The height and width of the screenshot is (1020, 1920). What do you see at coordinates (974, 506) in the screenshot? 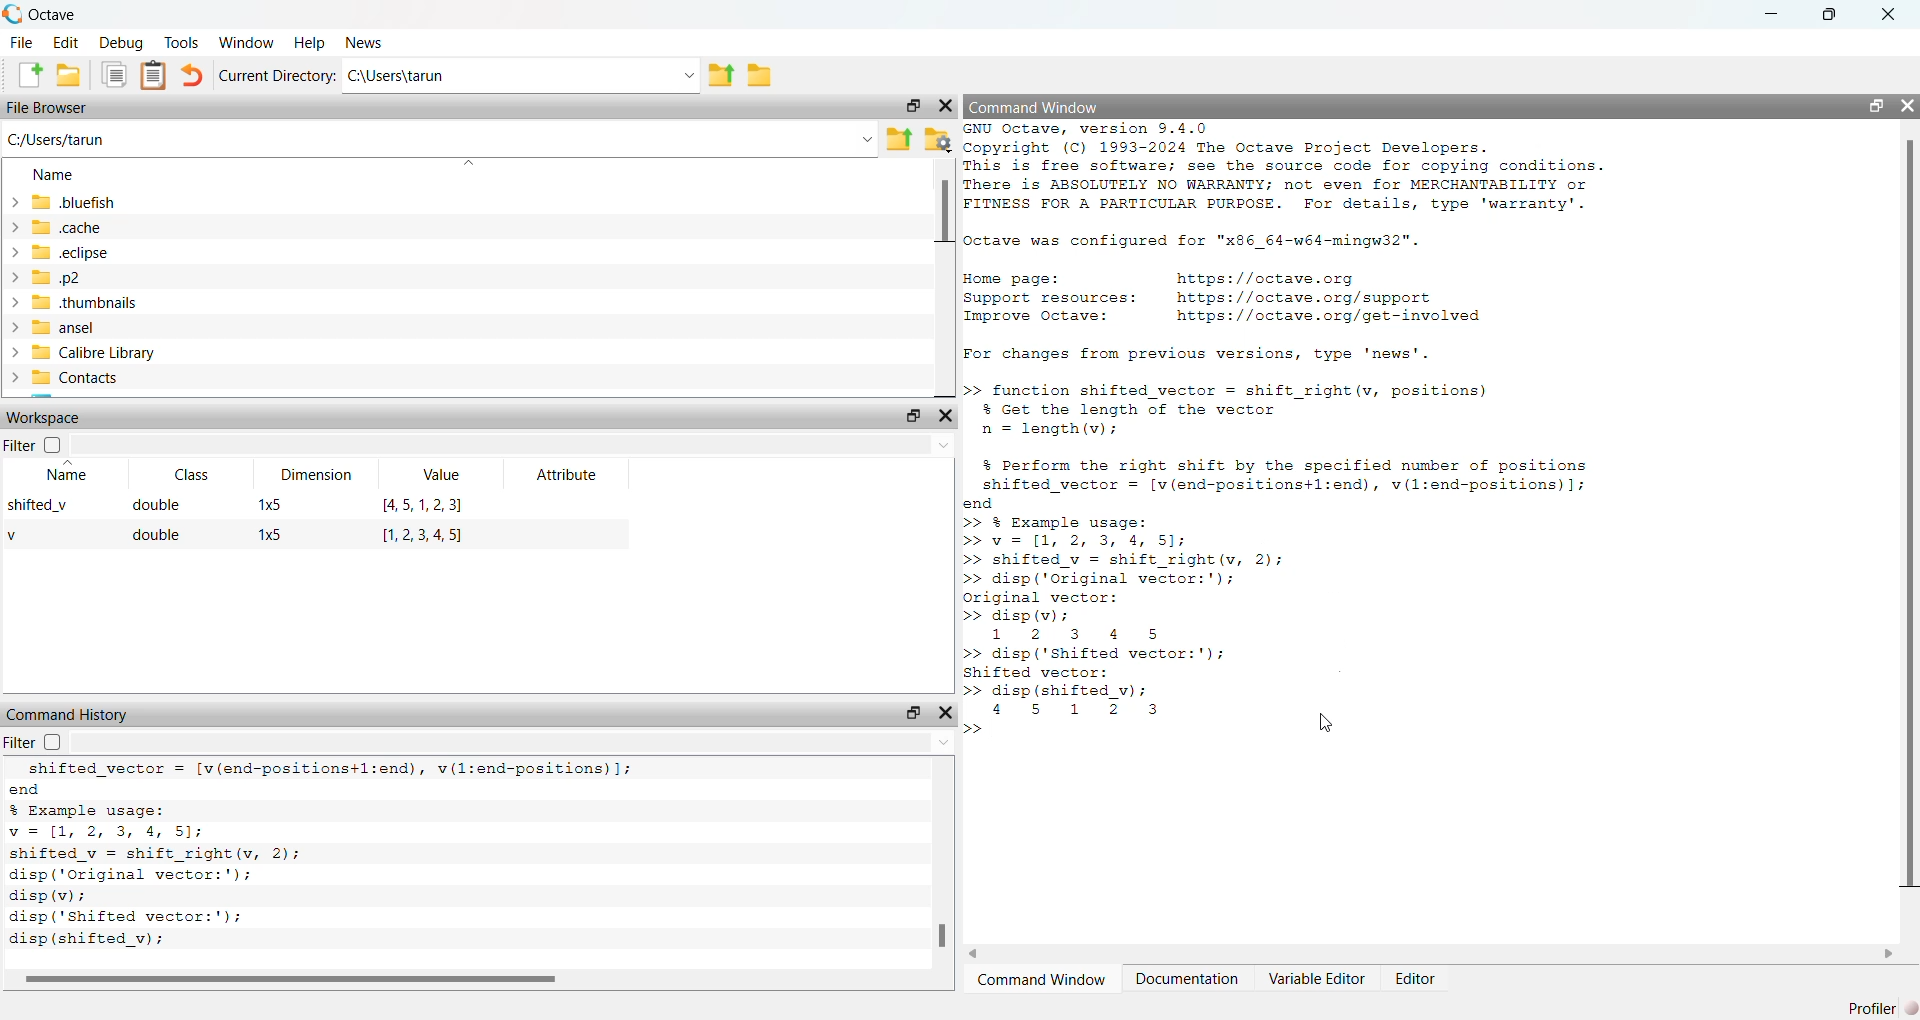
I see `end` at bounding box center [974, 506].